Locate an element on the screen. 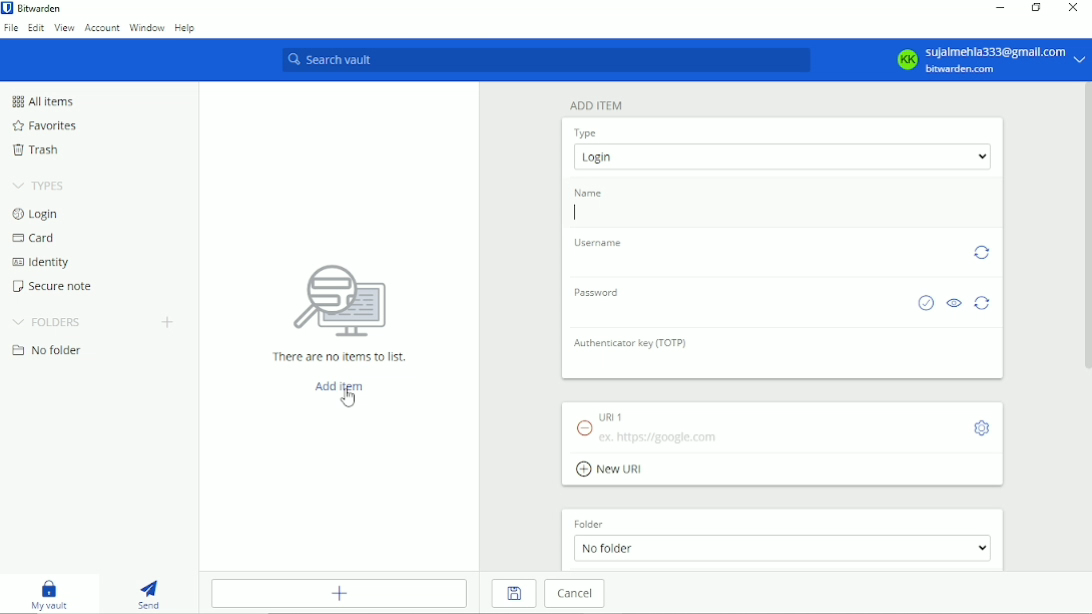 The image size is (1092, 614). KK sujalmehla333@gmail.com         bitwarden.com is located at coordinates (987, 60).